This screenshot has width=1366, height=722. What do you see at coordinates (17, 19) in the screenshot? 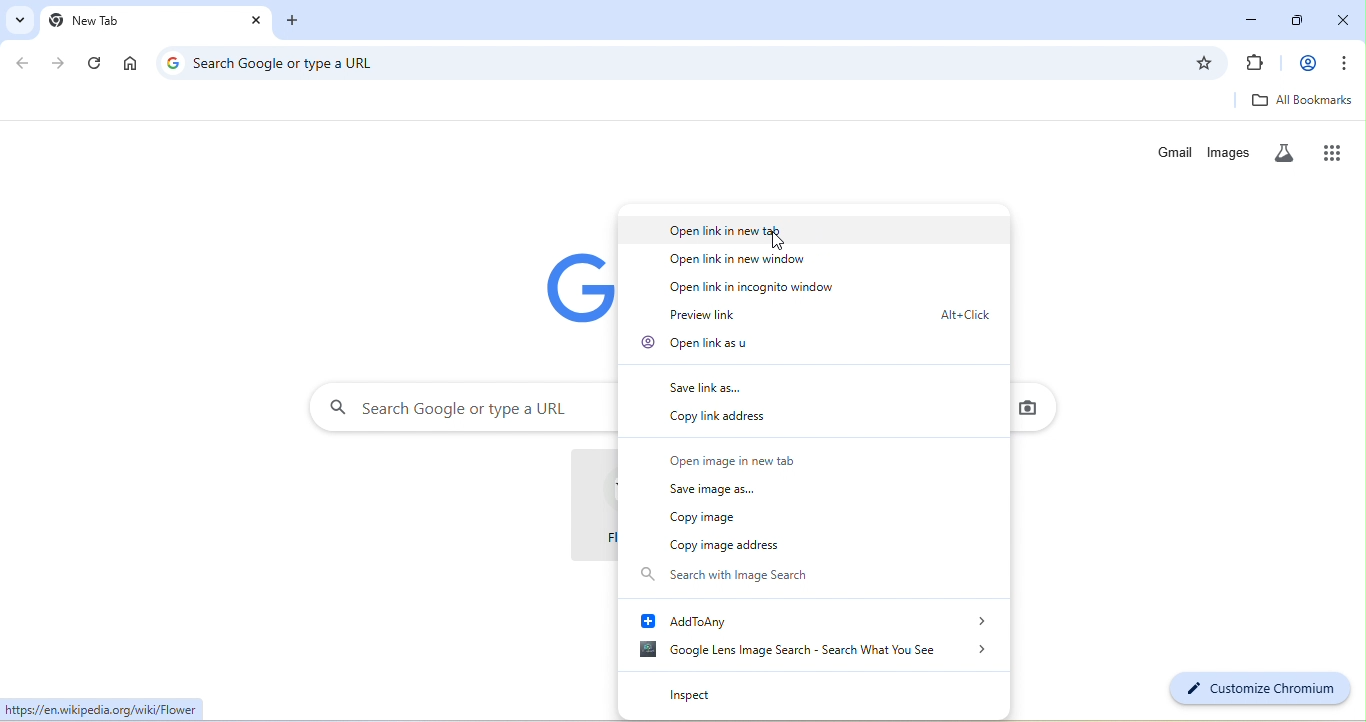
I see `search tab` at bounding box center [17, 19].